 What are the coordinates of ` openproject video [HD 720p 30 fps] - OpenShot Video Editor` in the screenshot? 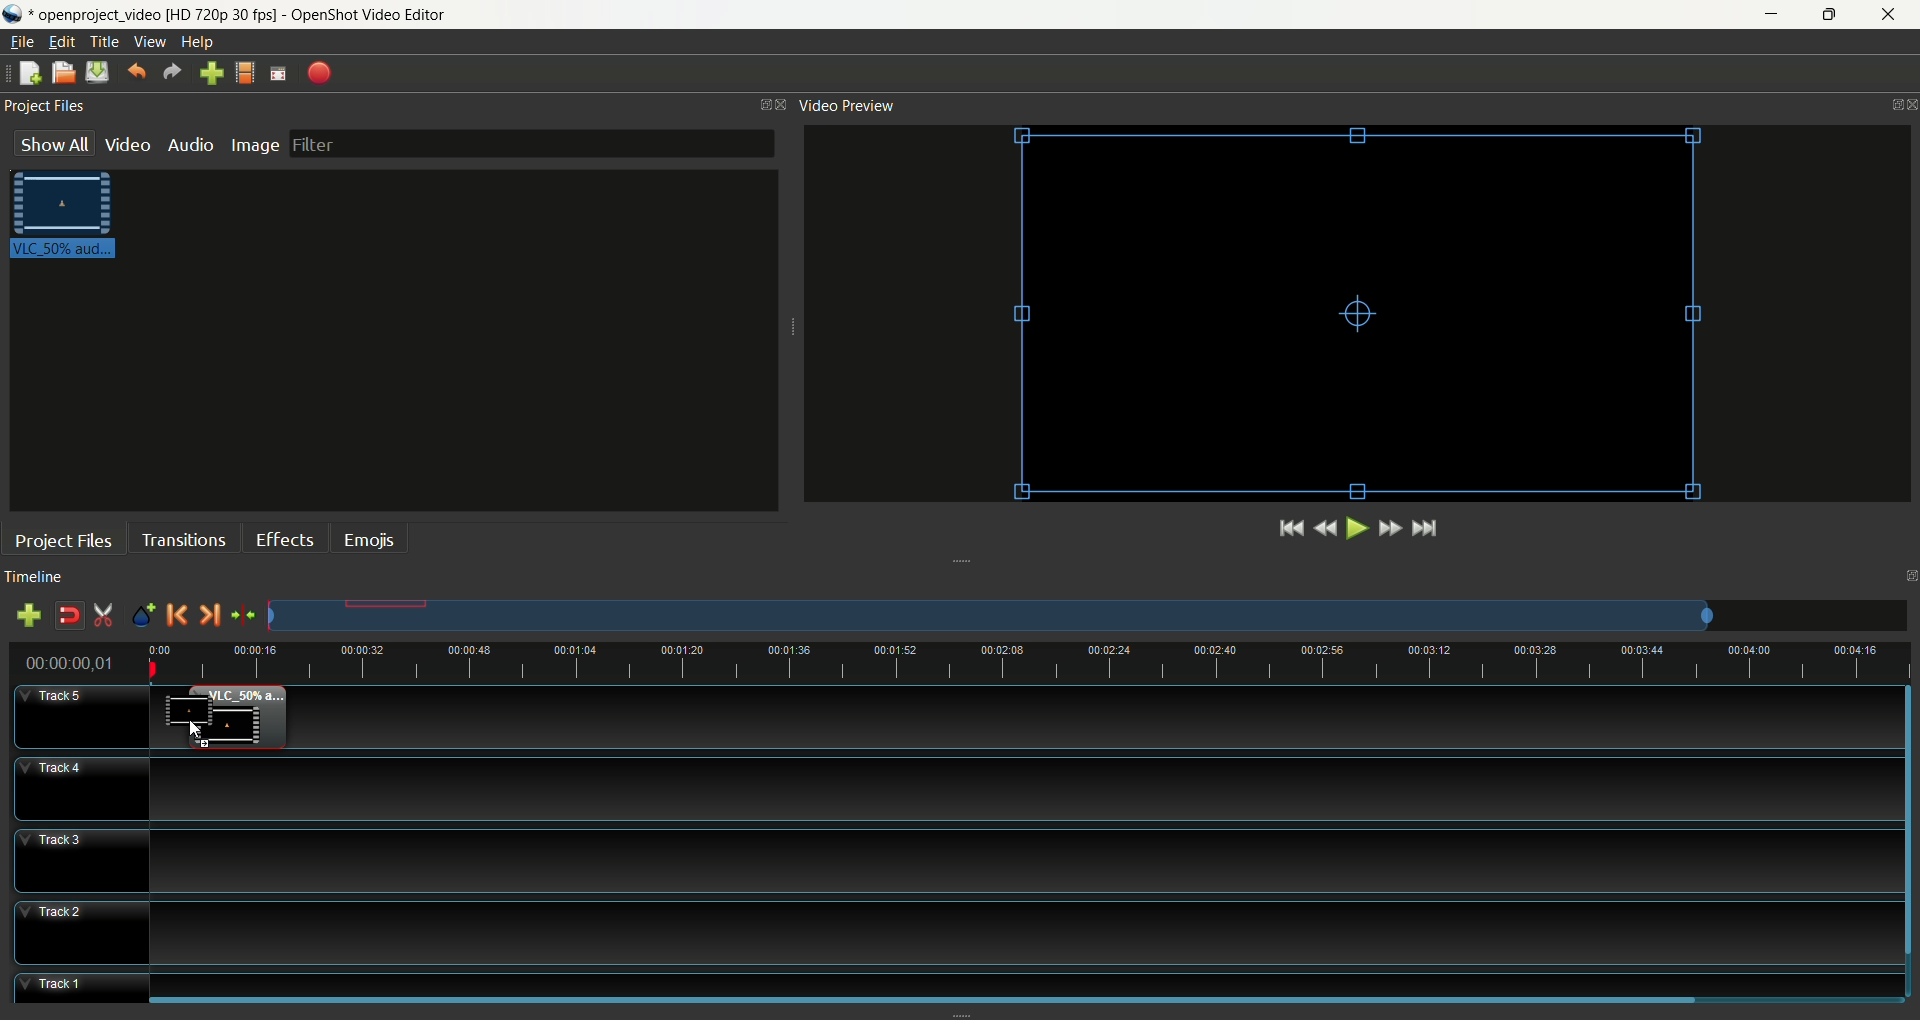 It's located at (240, 14).